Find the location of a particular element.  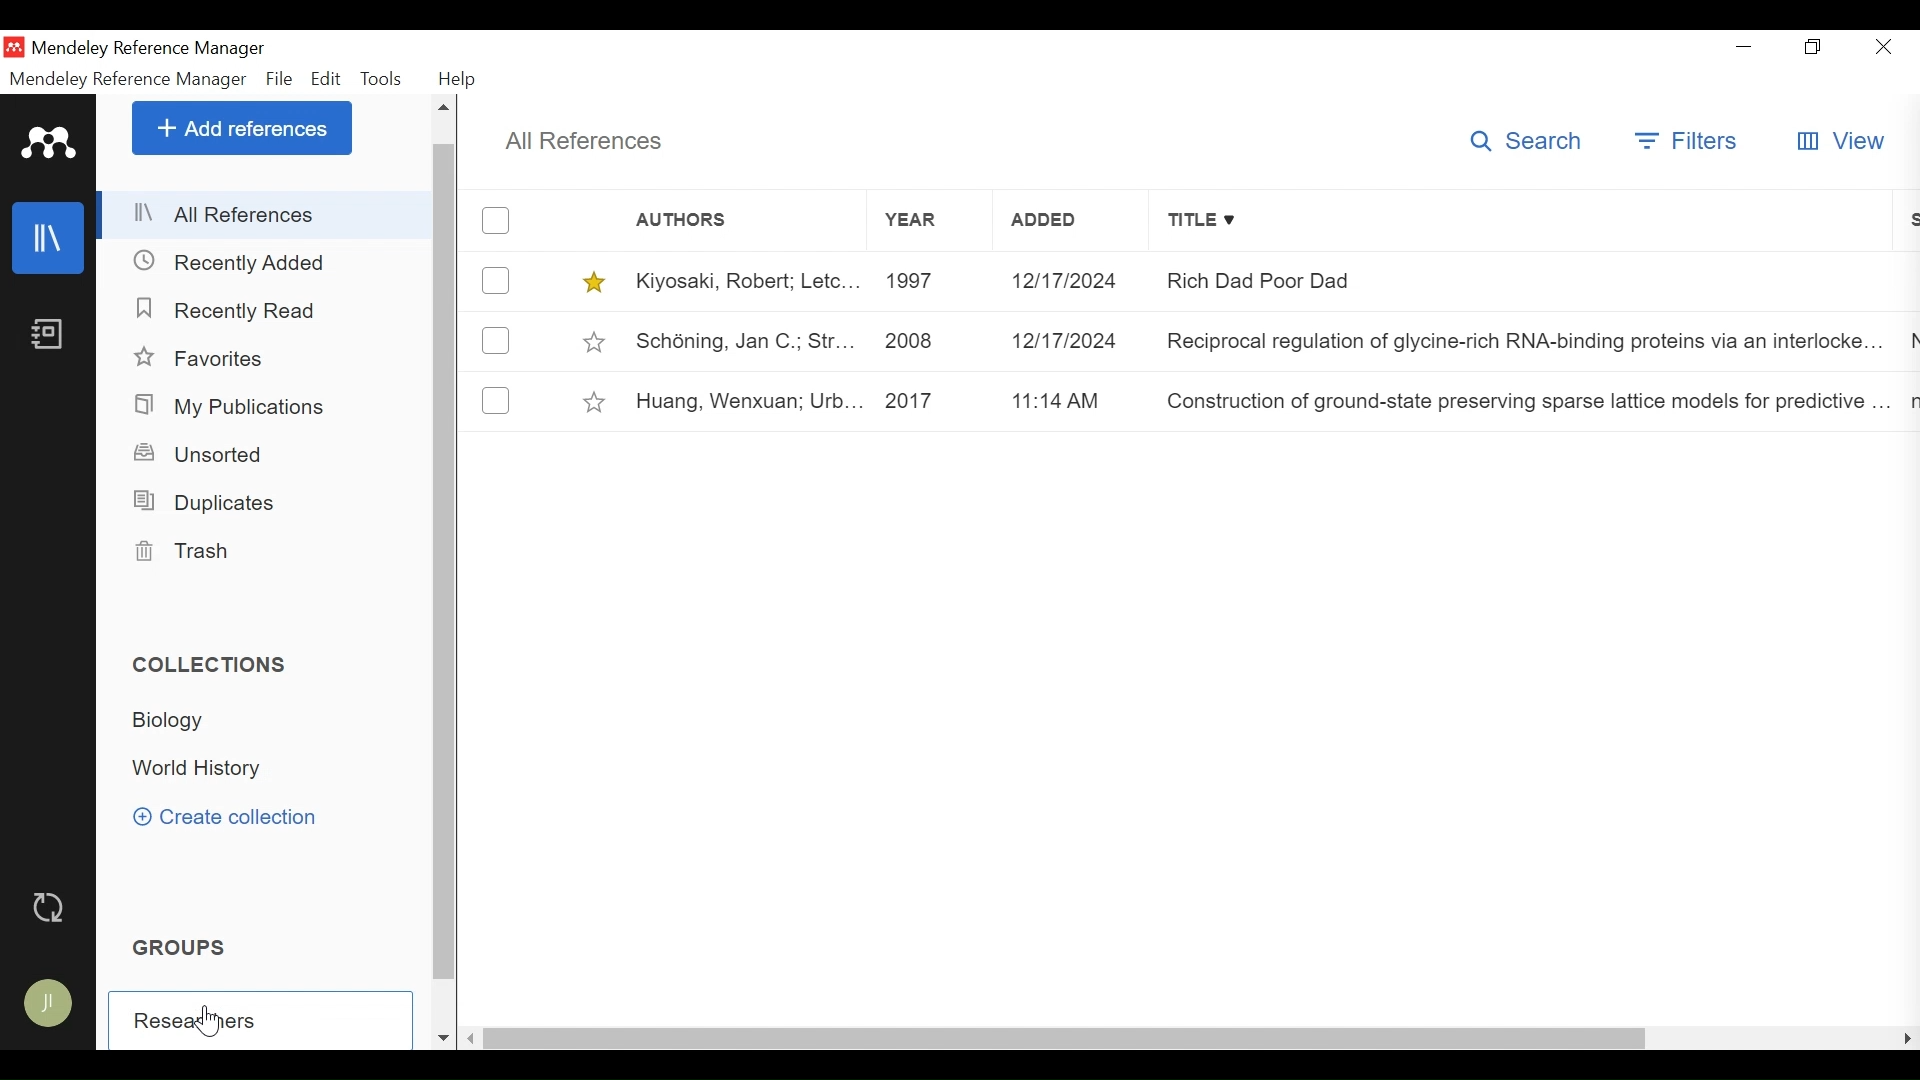

Huang, Wenxuan; Urb... is located at coordinates (746, 400).